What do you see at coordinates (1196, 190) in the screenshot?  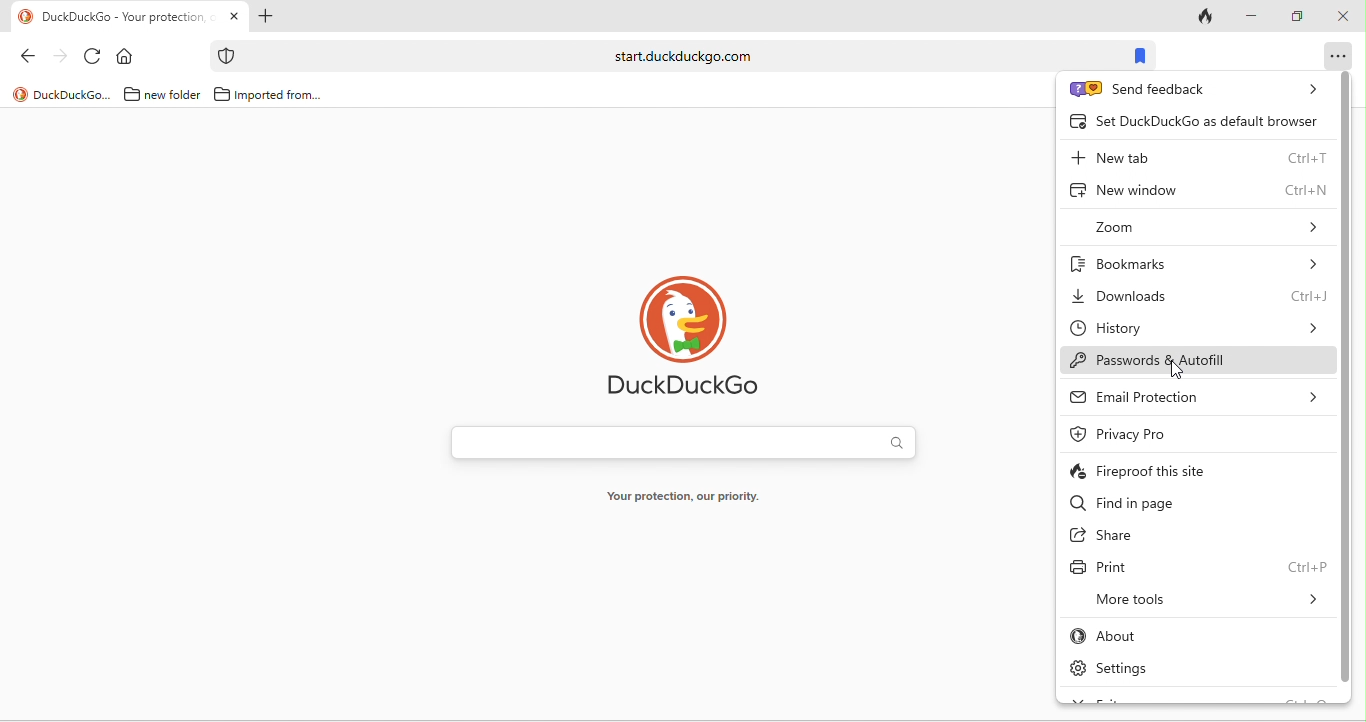 I see `new window` at bounding box center [1196, 190].